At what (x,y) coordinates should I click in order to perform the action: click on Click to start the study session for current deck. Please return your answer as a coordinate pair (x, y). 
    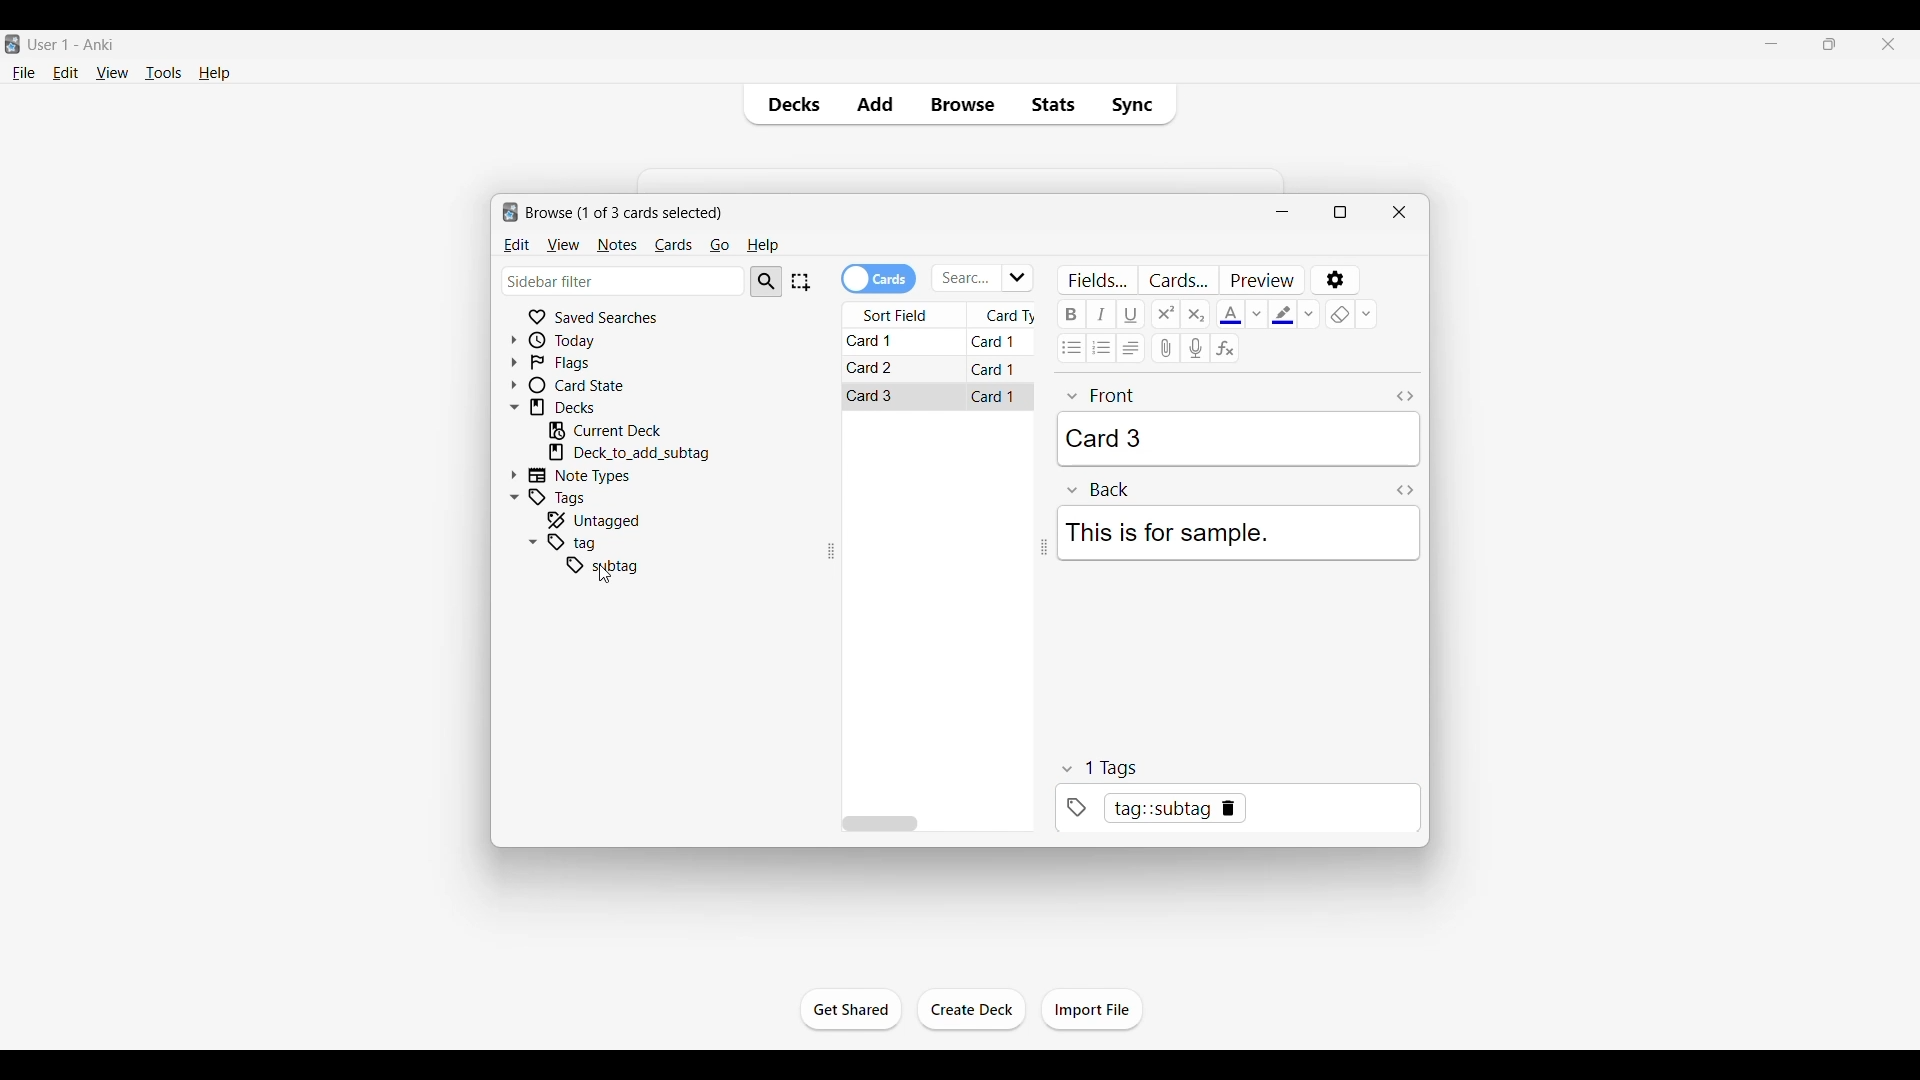
    Looking at the image, I should click on (851, 1010).